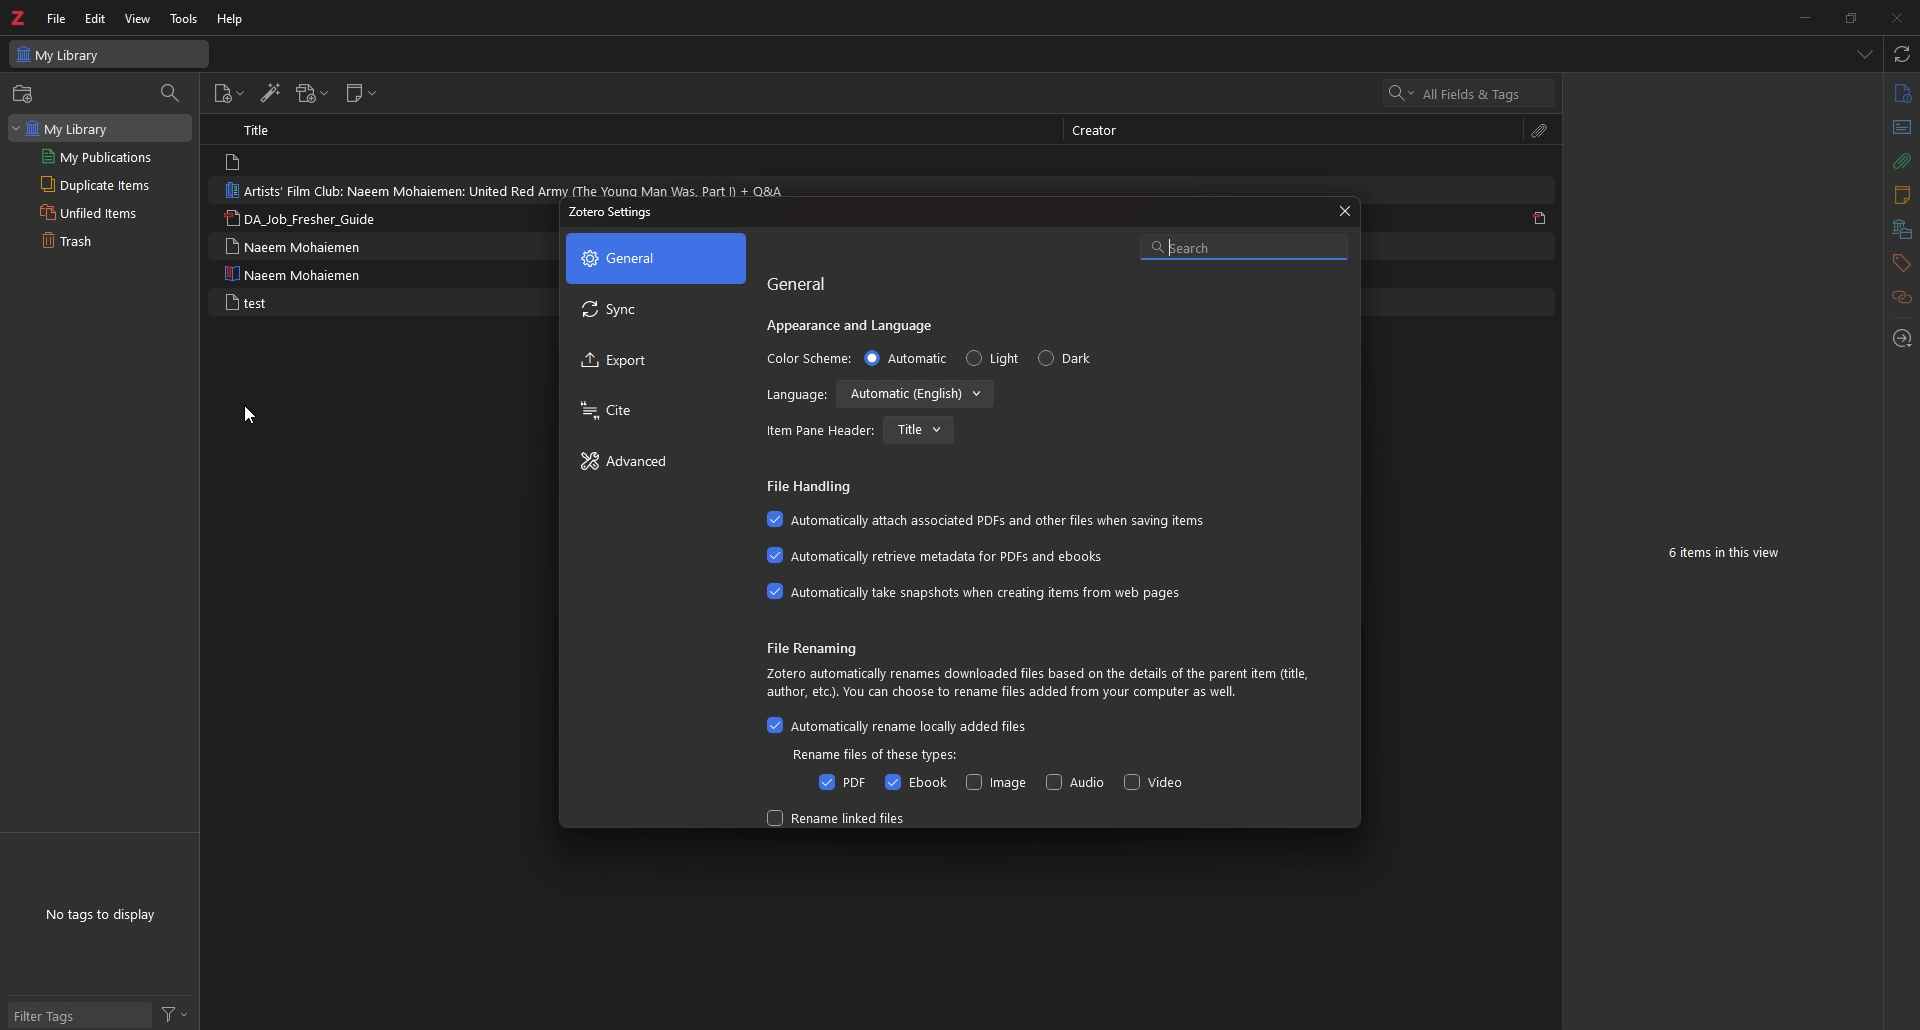 Image resolution: width=1920 pixels, height=1030 pixels. What do you see at coordinates (1072, 358) in the screenshot?
I see `dark` at bounding box center [1072, 358].